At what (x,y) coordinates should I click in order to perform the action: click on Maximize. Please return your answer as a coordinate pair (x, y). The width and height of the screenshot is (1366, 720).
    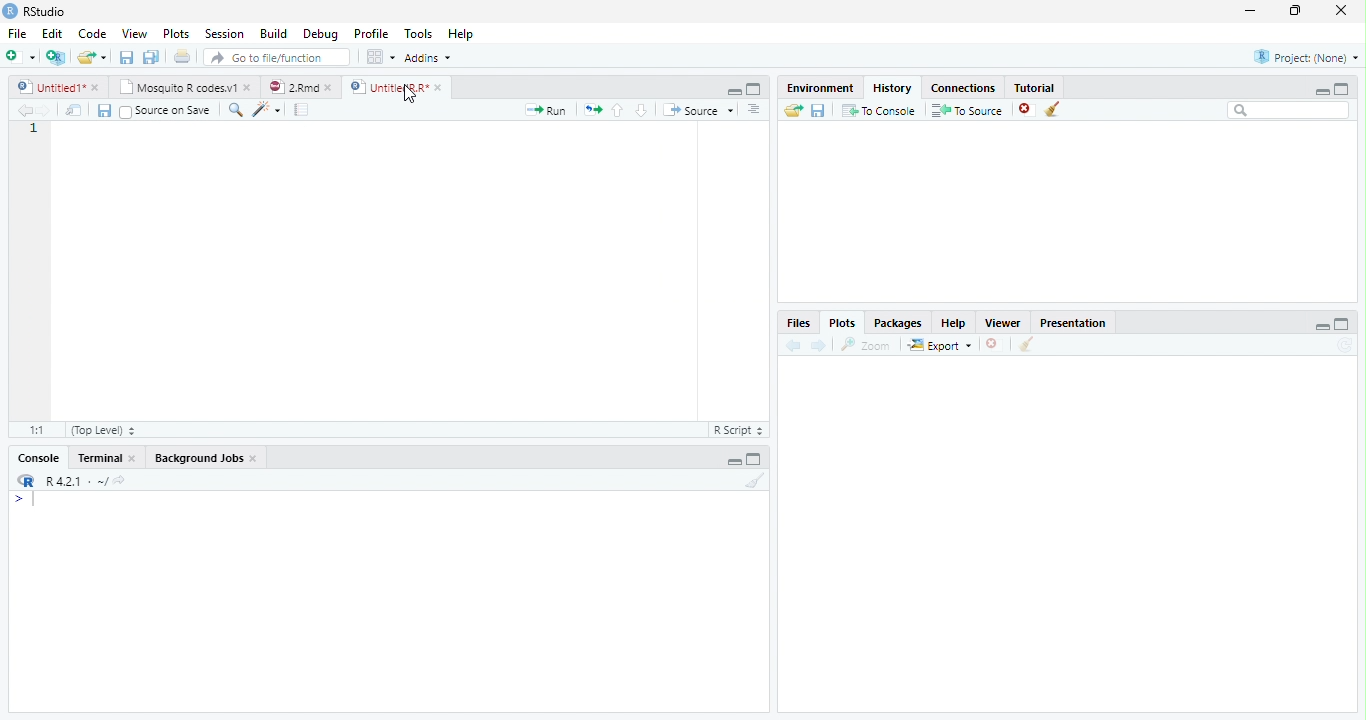
    Looking at the image, I should click on (1342, 89).